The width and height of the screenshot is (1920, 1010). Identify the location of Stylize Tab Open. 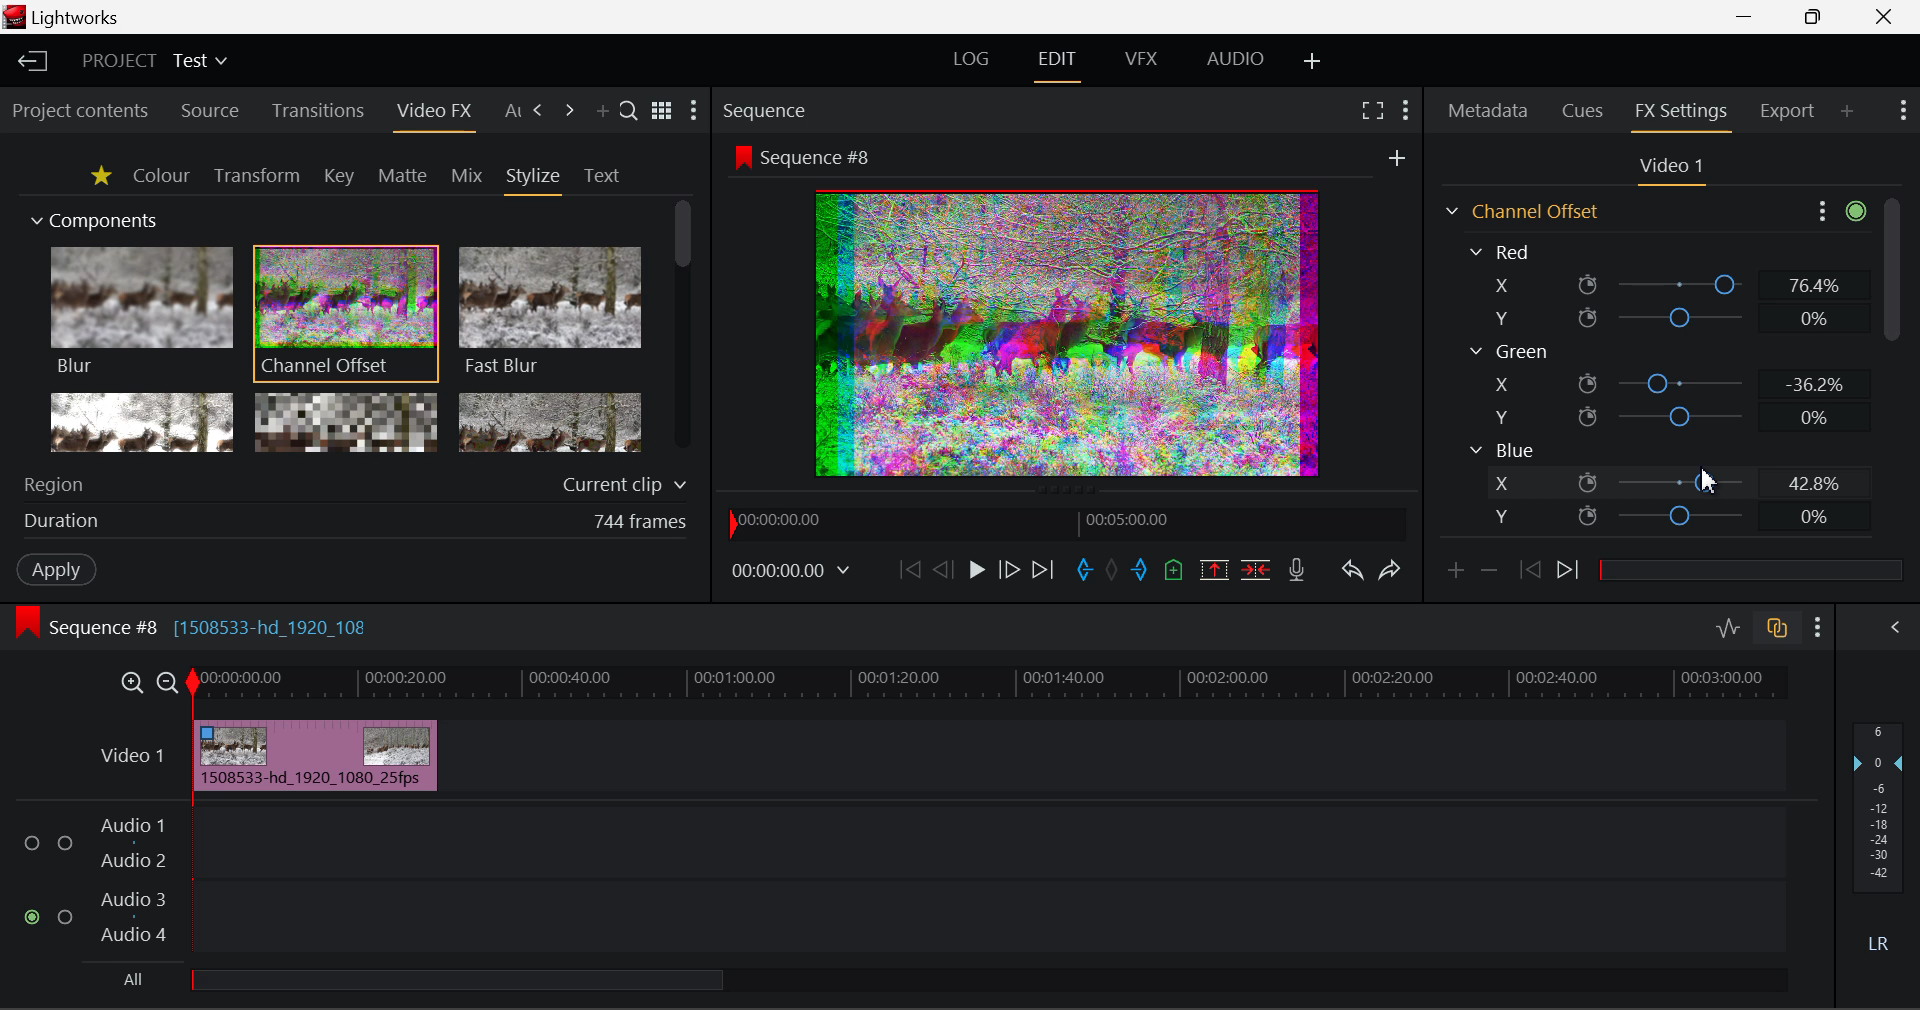
(532, 180).